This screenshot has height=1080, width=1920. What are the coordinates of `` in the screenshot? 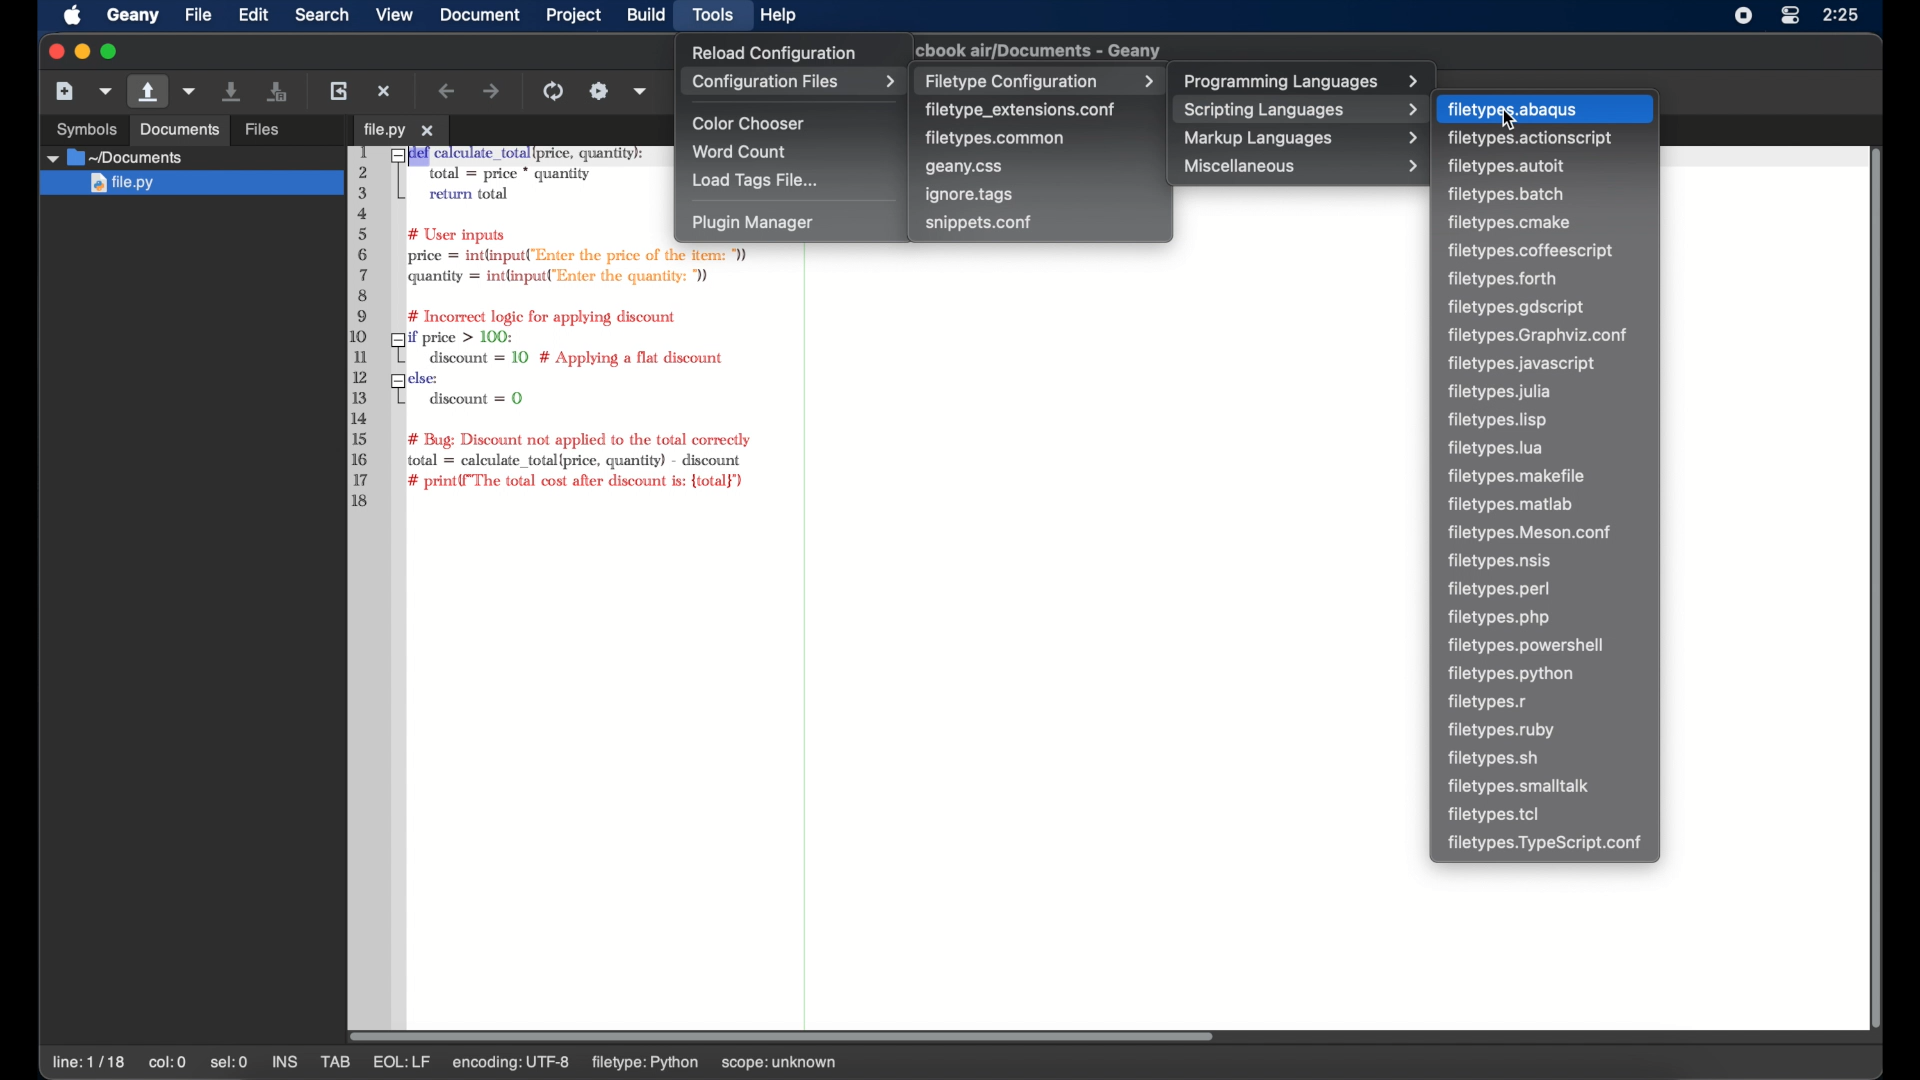 It's located at (78, 127).